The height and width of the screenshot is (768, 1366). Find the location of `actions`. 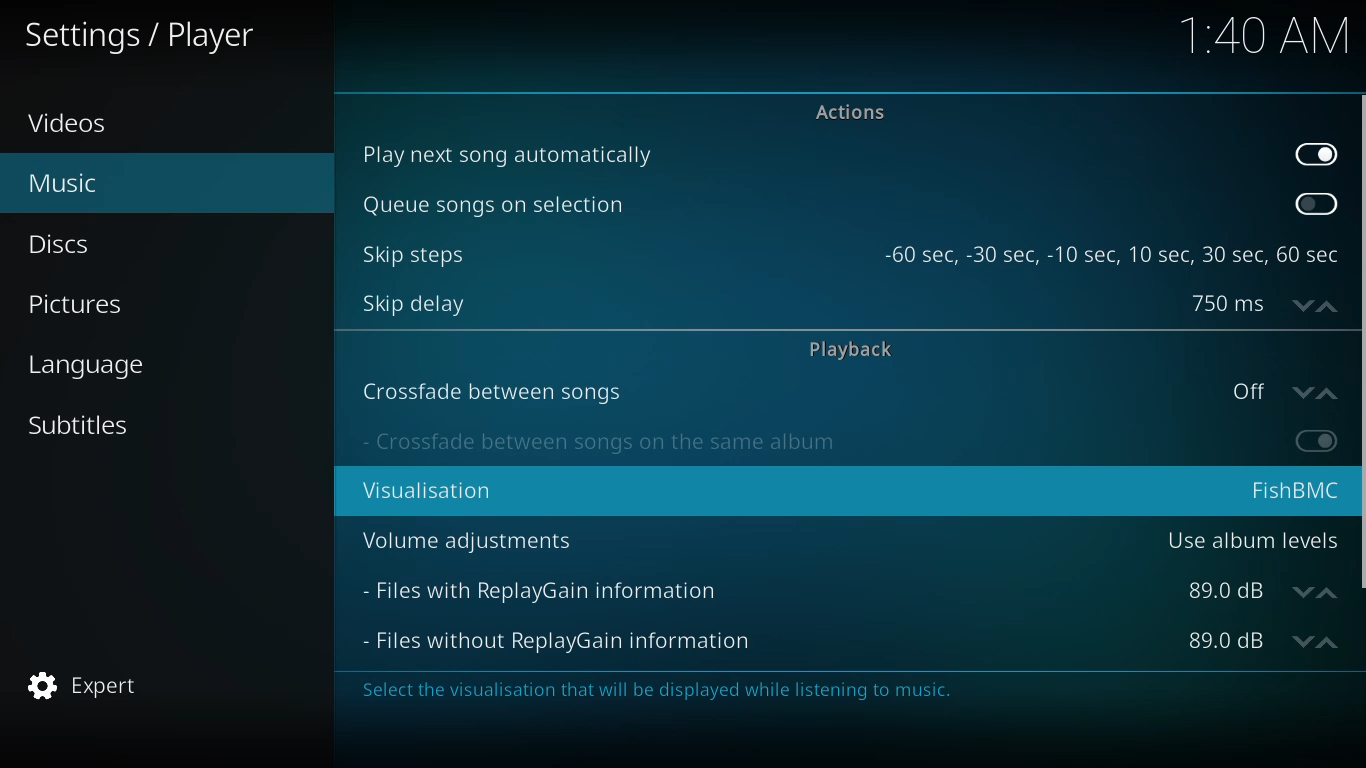

actions is located at coordinates (848, 113).